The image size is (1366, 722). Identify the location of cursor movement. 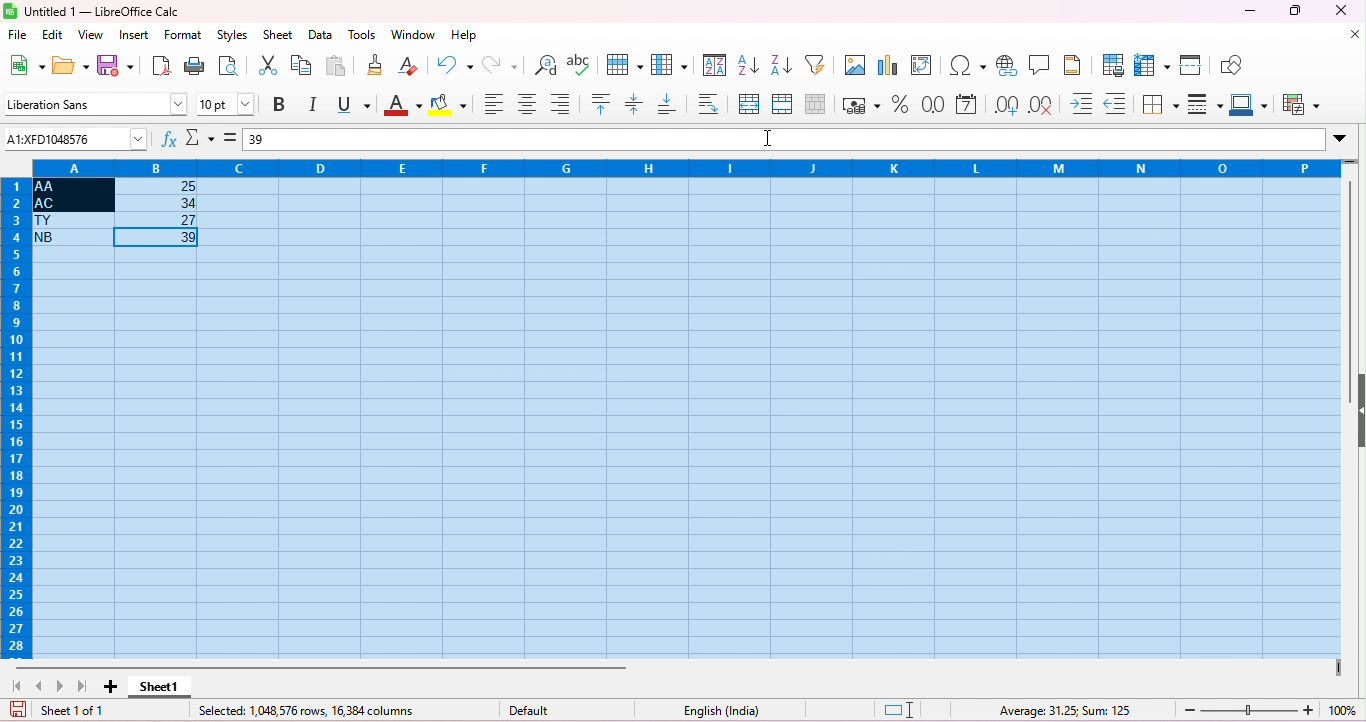
(771, 139).